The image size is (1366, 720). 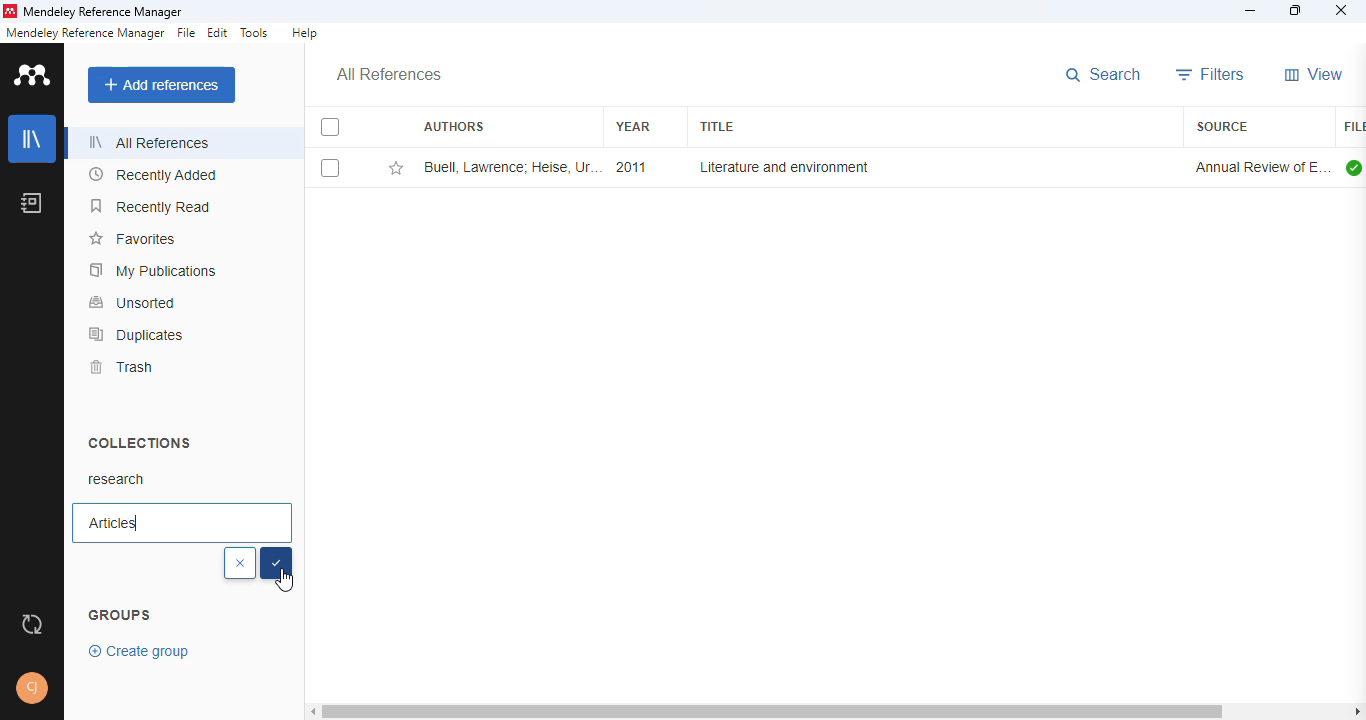 I want to click on recently read, so click(x=150, y=206).